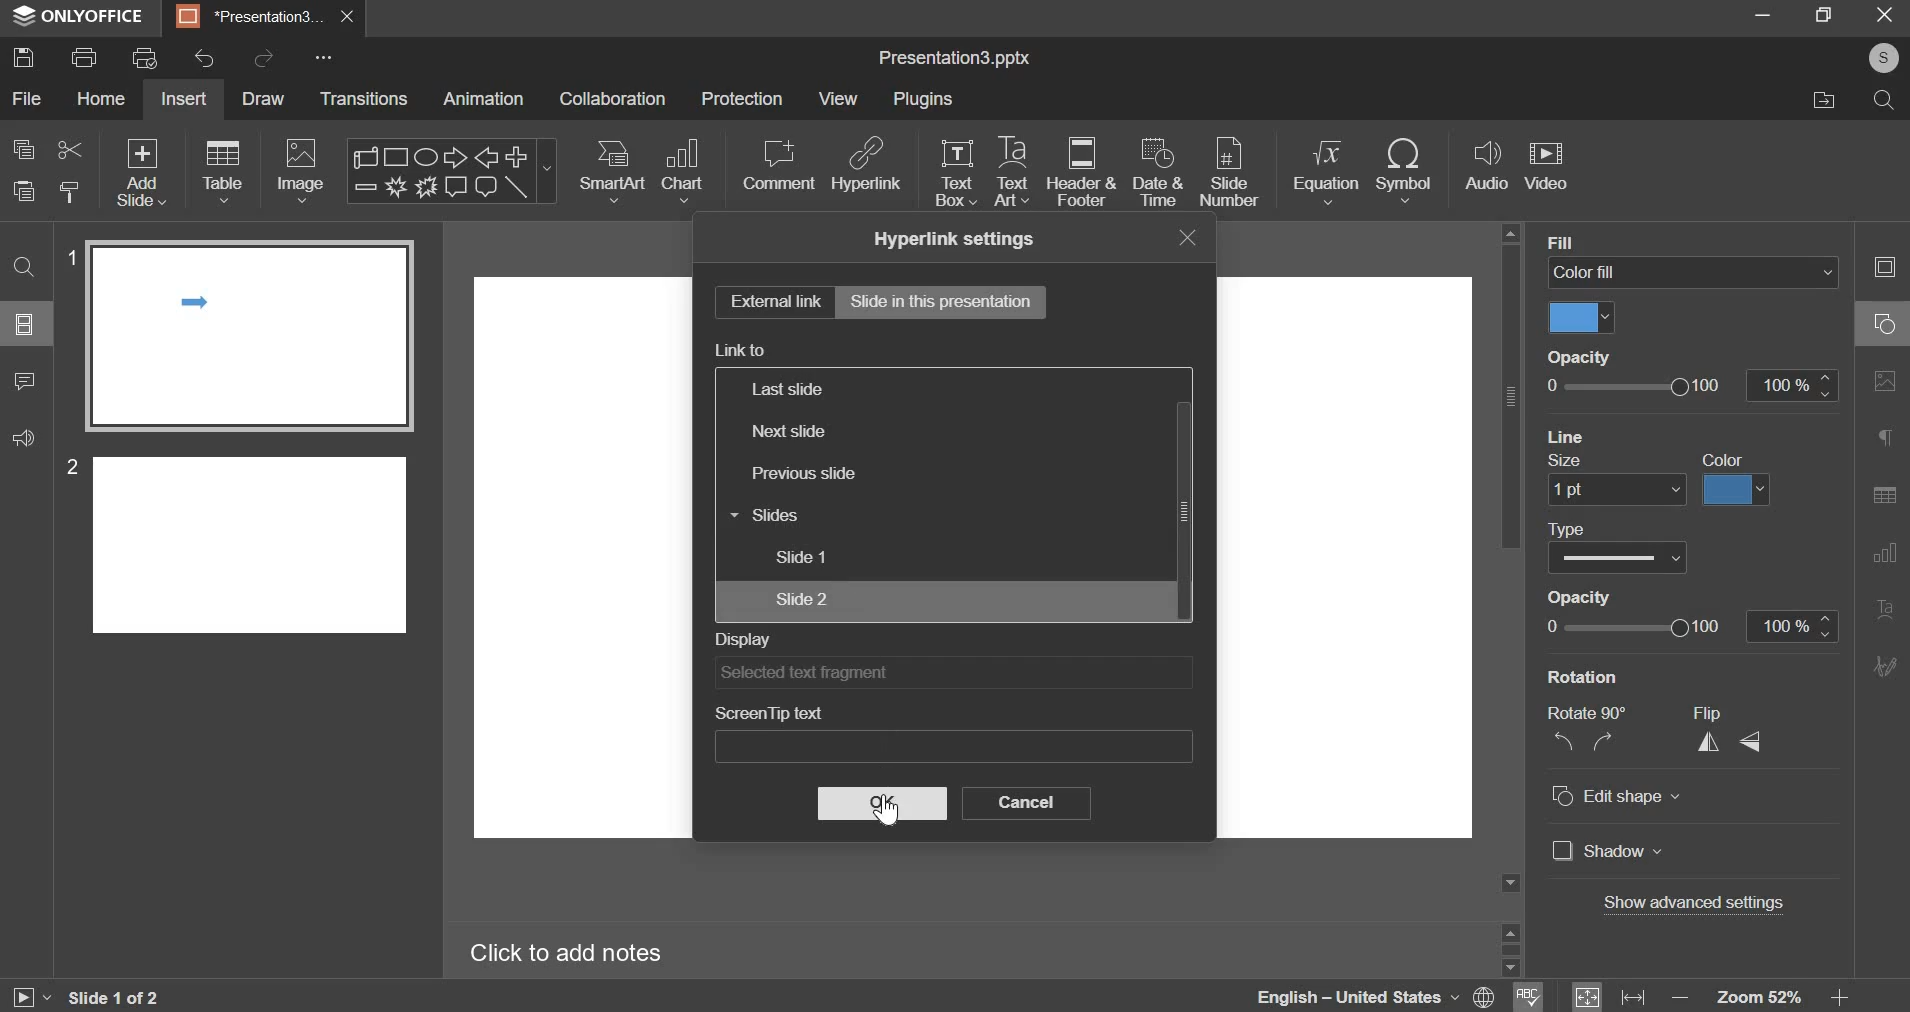 This screenshot has width=1910, height=1012. I want to click on Display, so click(949, 674).